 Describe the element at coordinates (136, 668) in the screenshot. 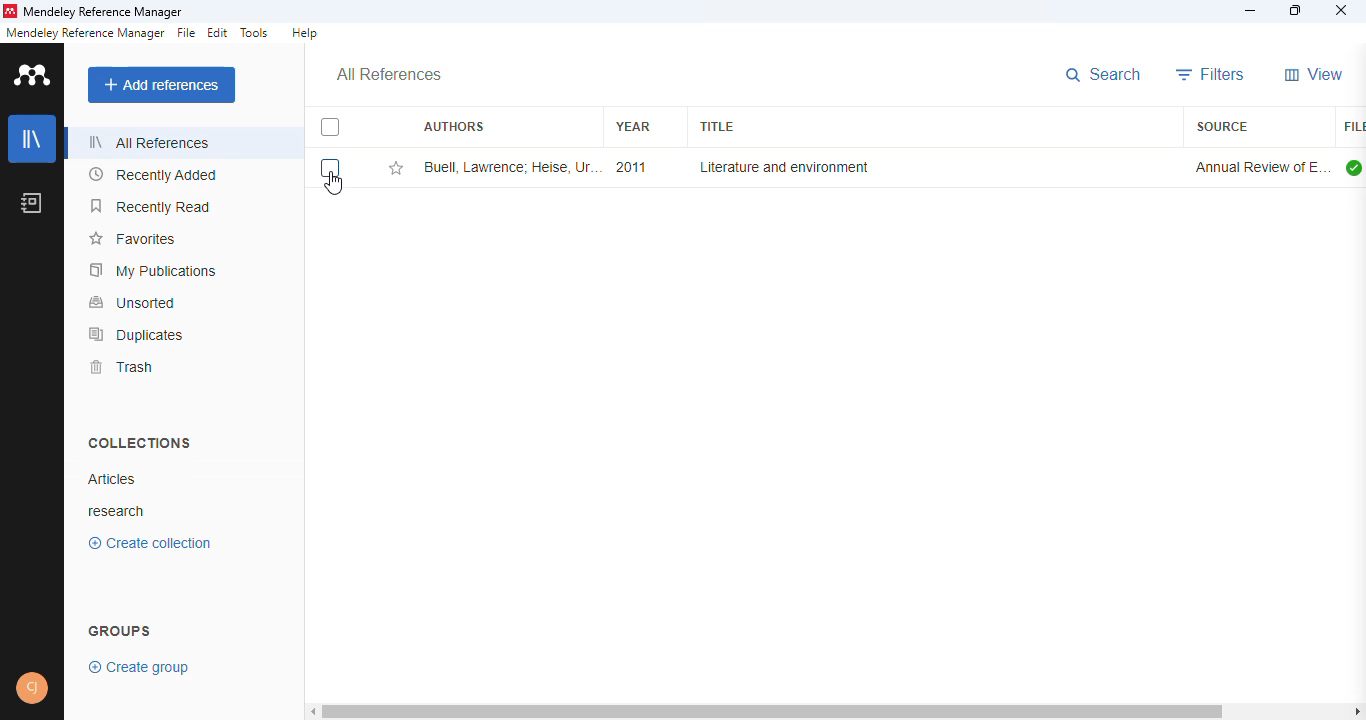

I see `create group` at that location.